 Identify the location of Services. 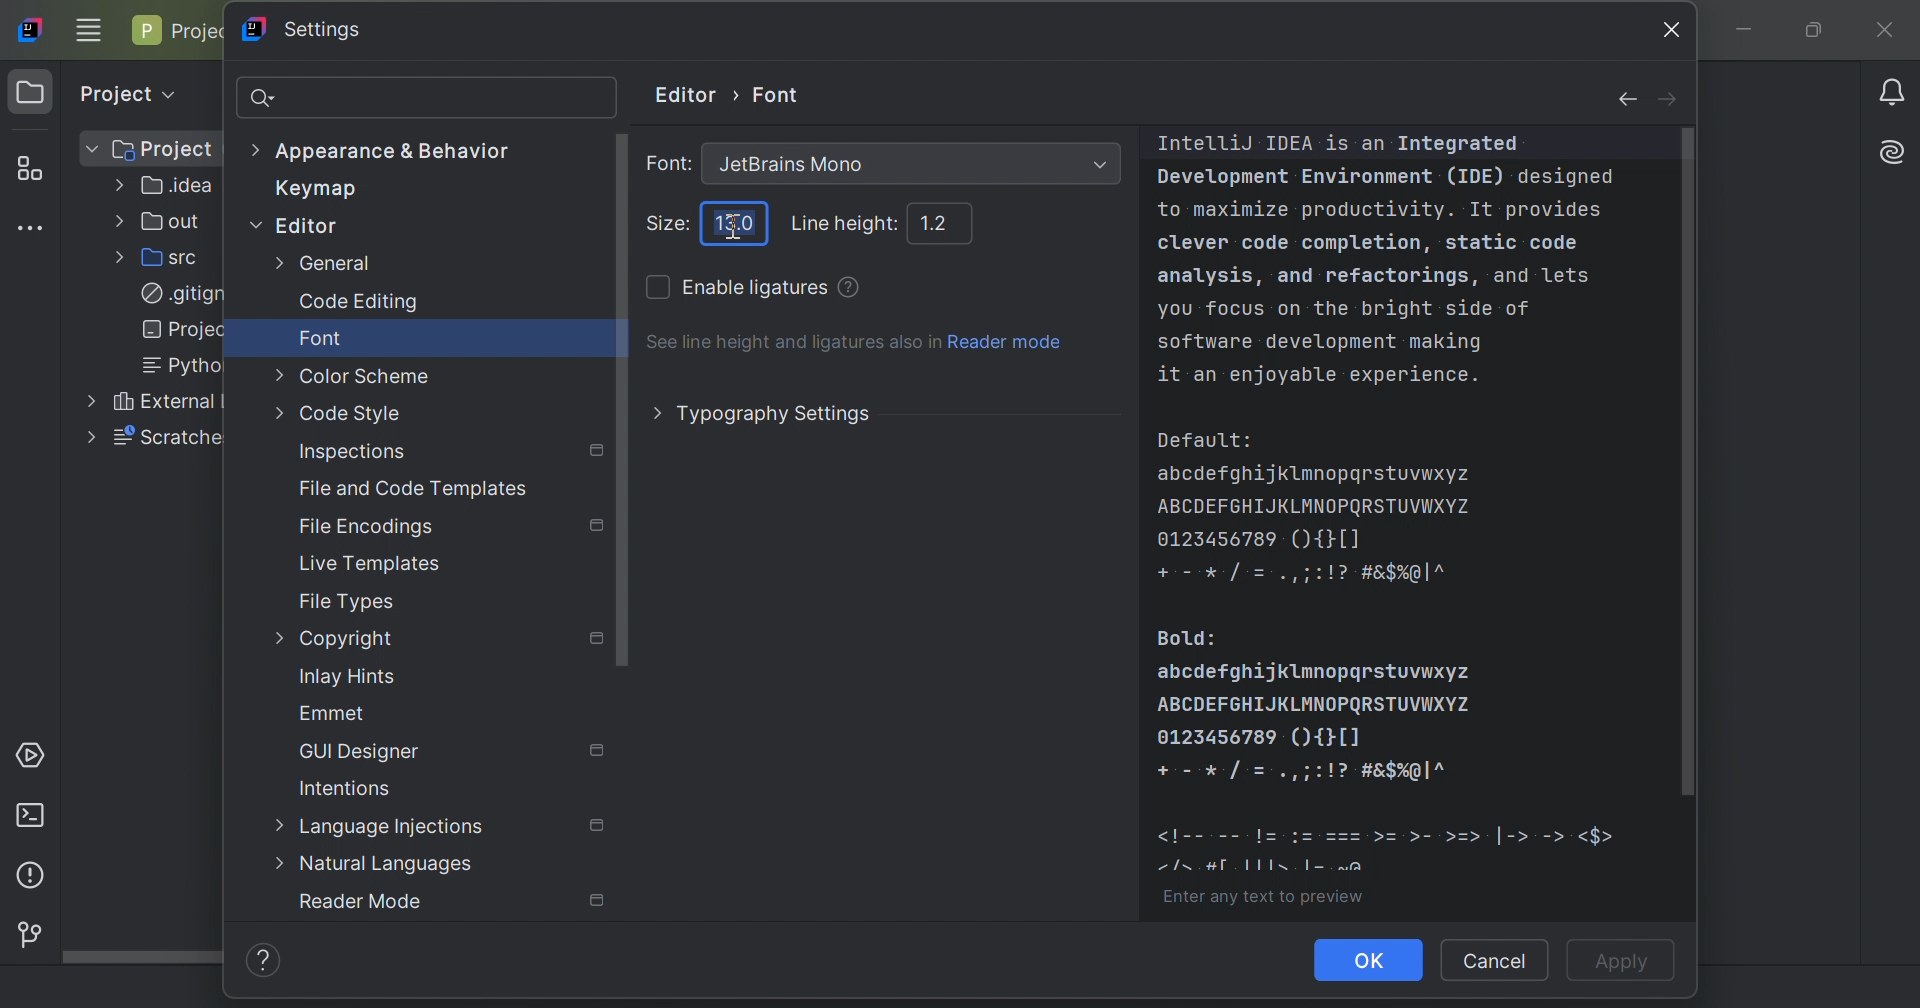
(35, 753).